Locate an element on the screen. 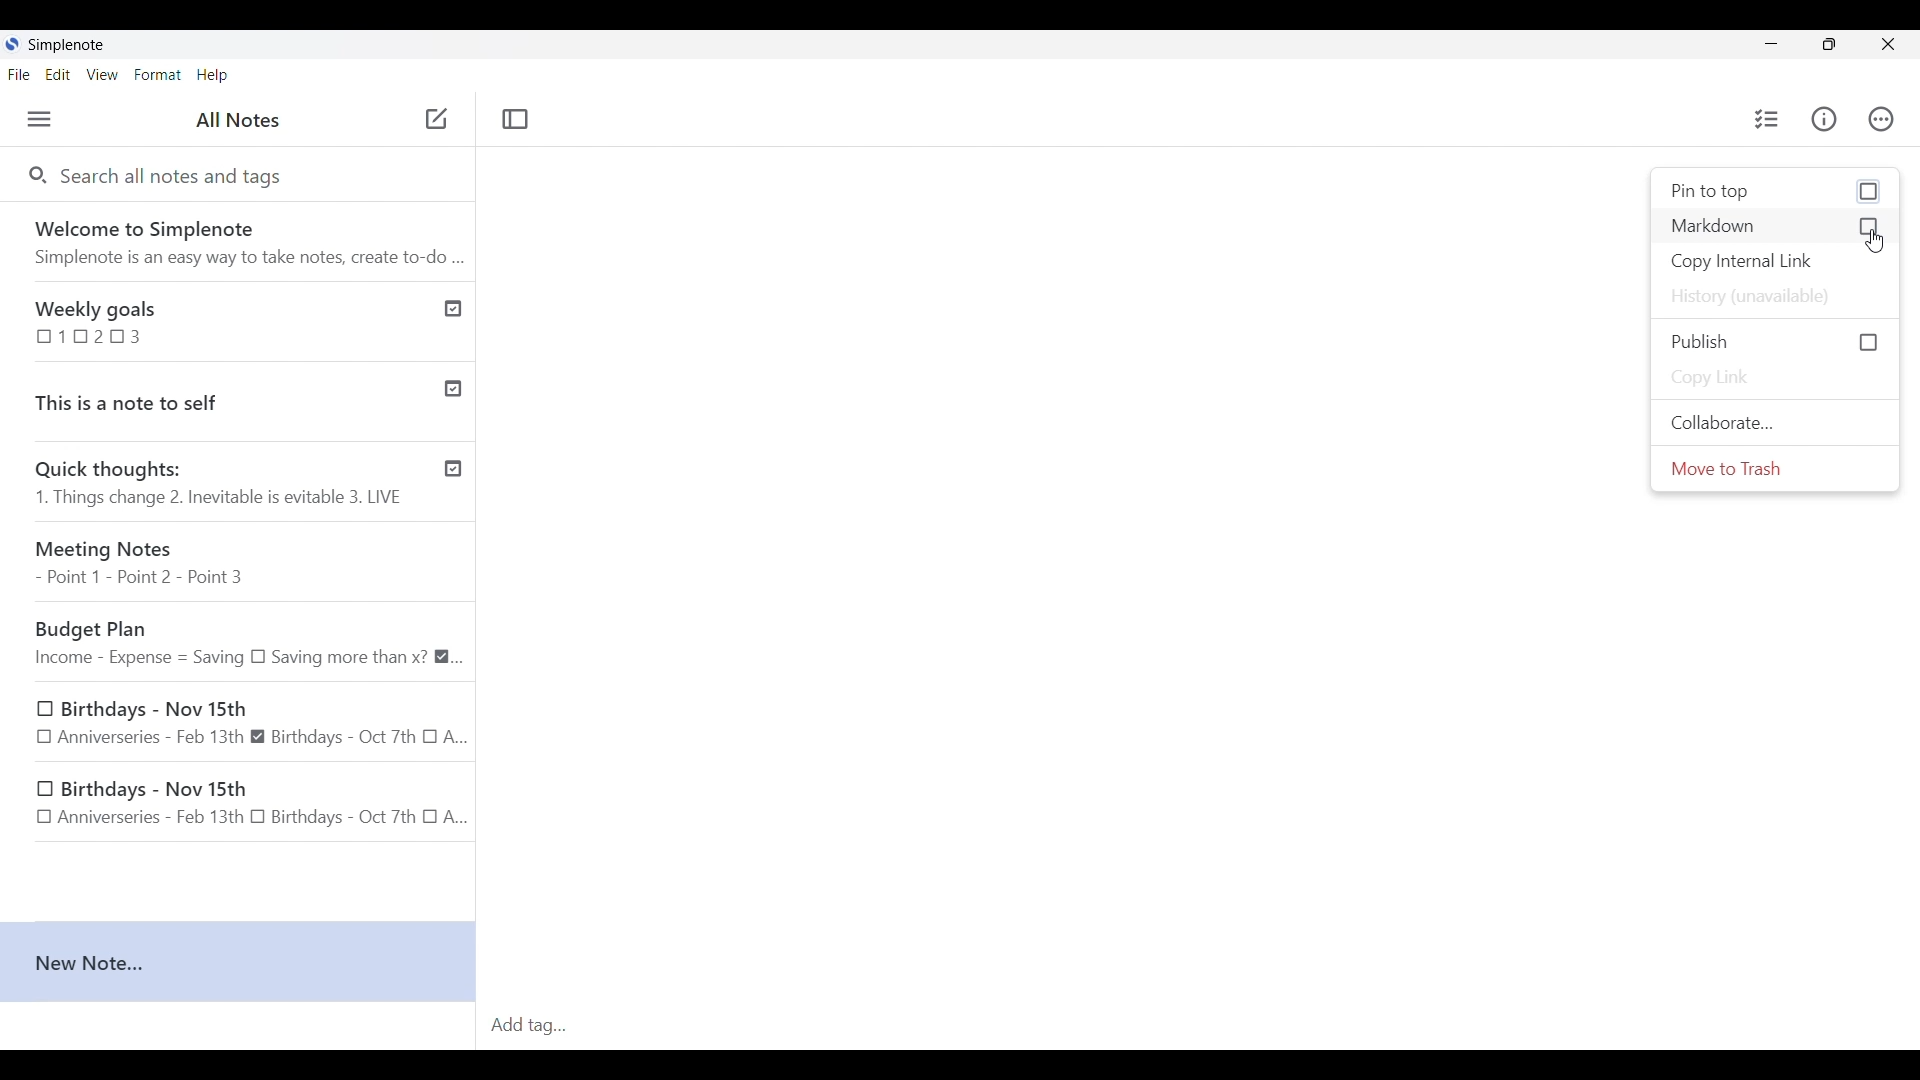 This screenshot has height=1080, width=1920. New note is located at coordinates (238, 963).